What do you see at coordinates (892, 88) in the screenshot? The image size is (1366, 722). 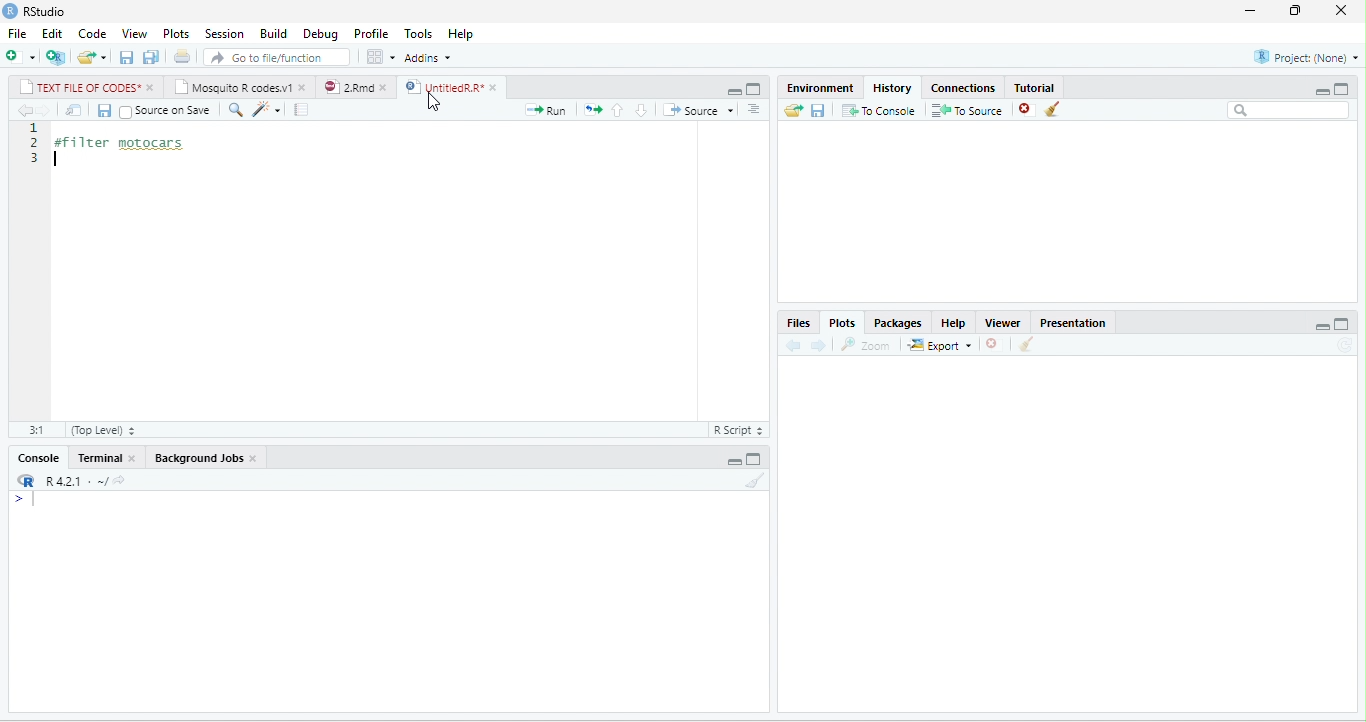 I see `History` at bounding box center [892, 88].